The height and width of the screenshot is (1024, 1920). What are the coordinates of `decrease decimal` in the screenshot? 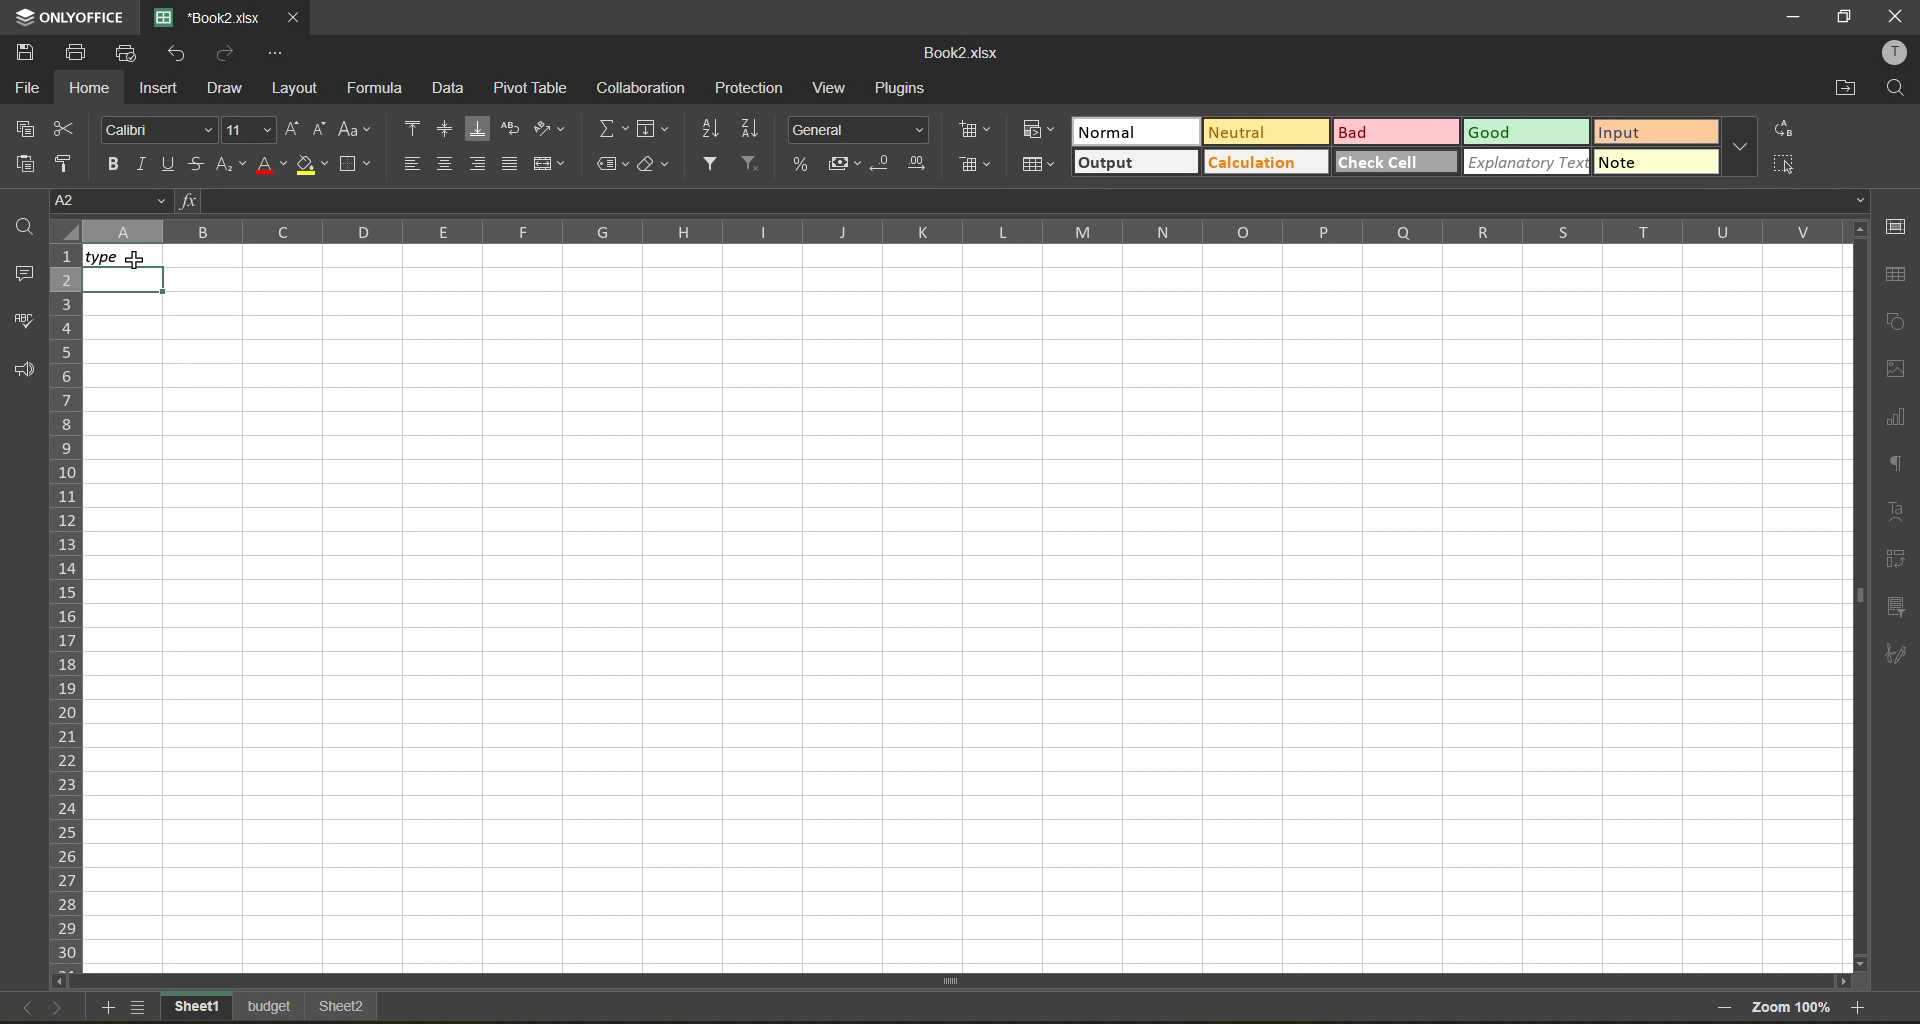 It's located at (883, 164).